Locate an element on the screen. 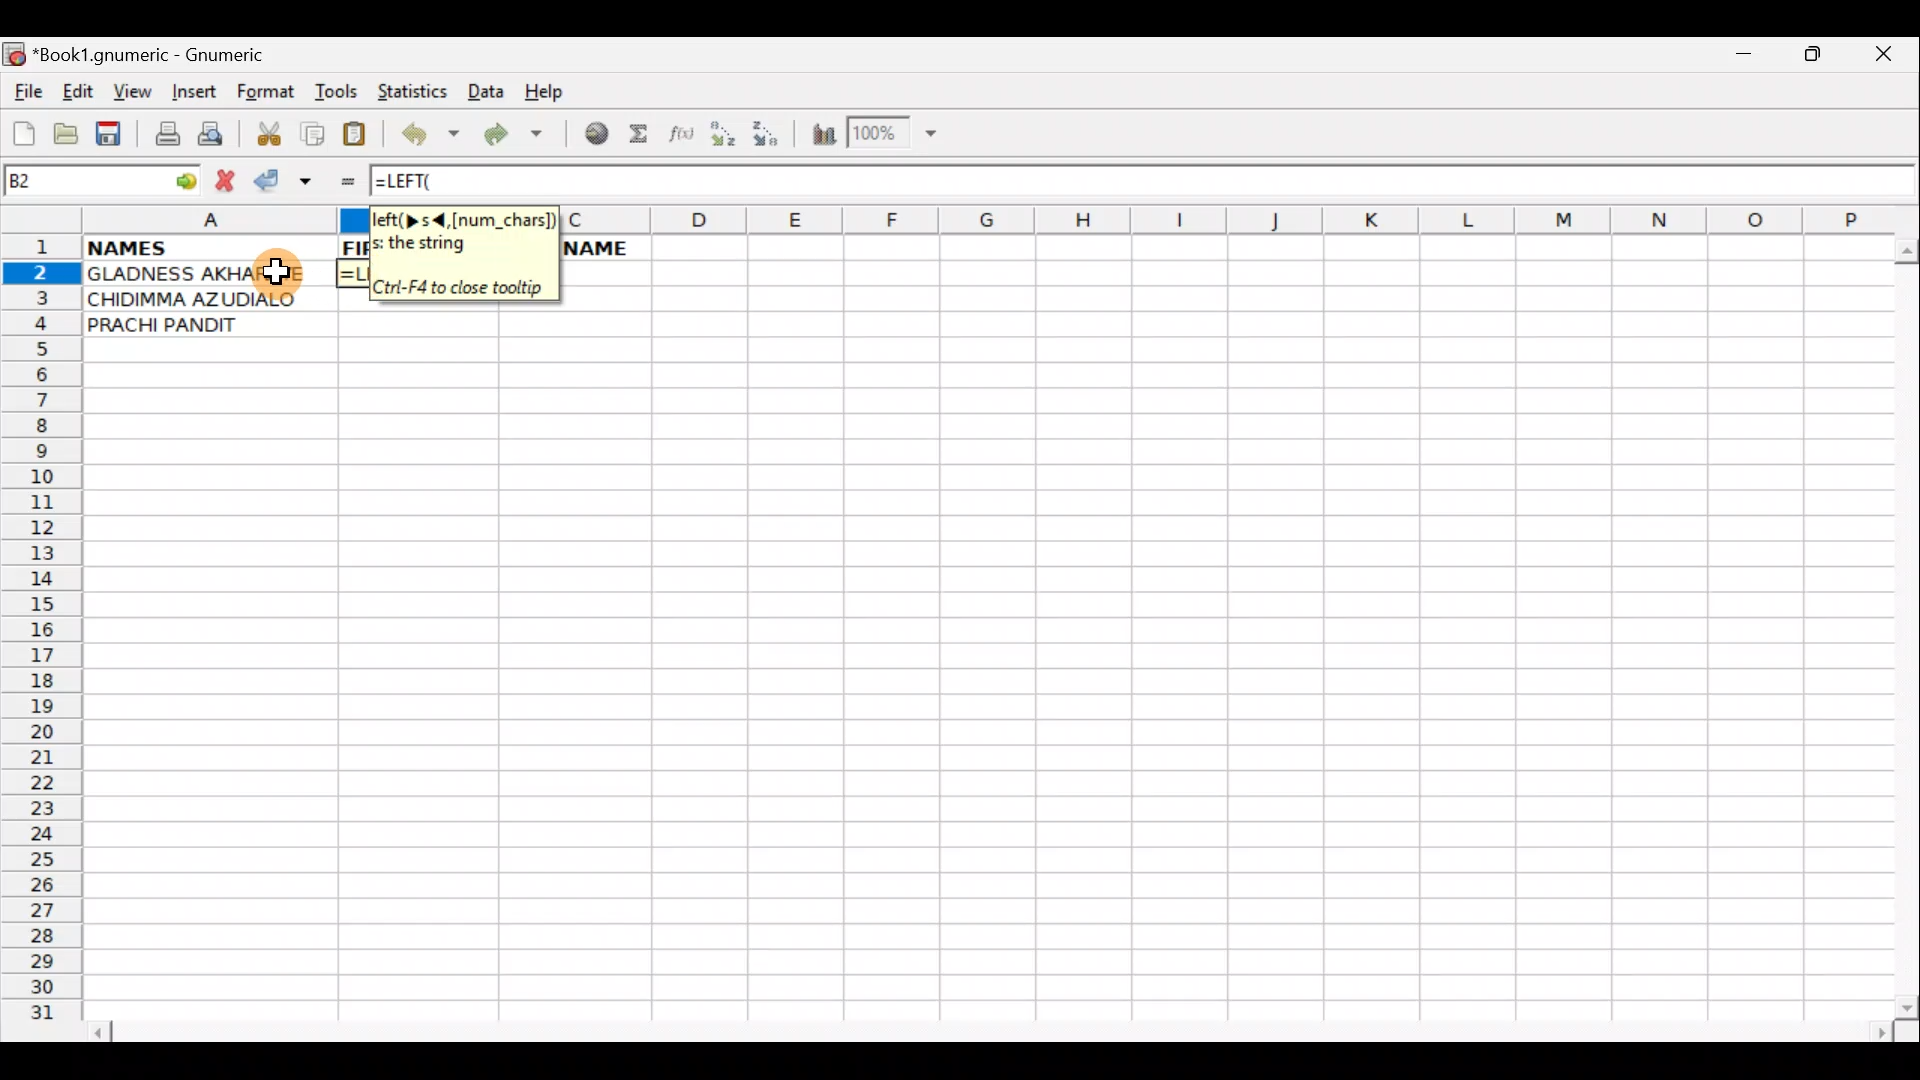 This screenshot has width=1920, height=1080. View is located at coordinates (132, 91).